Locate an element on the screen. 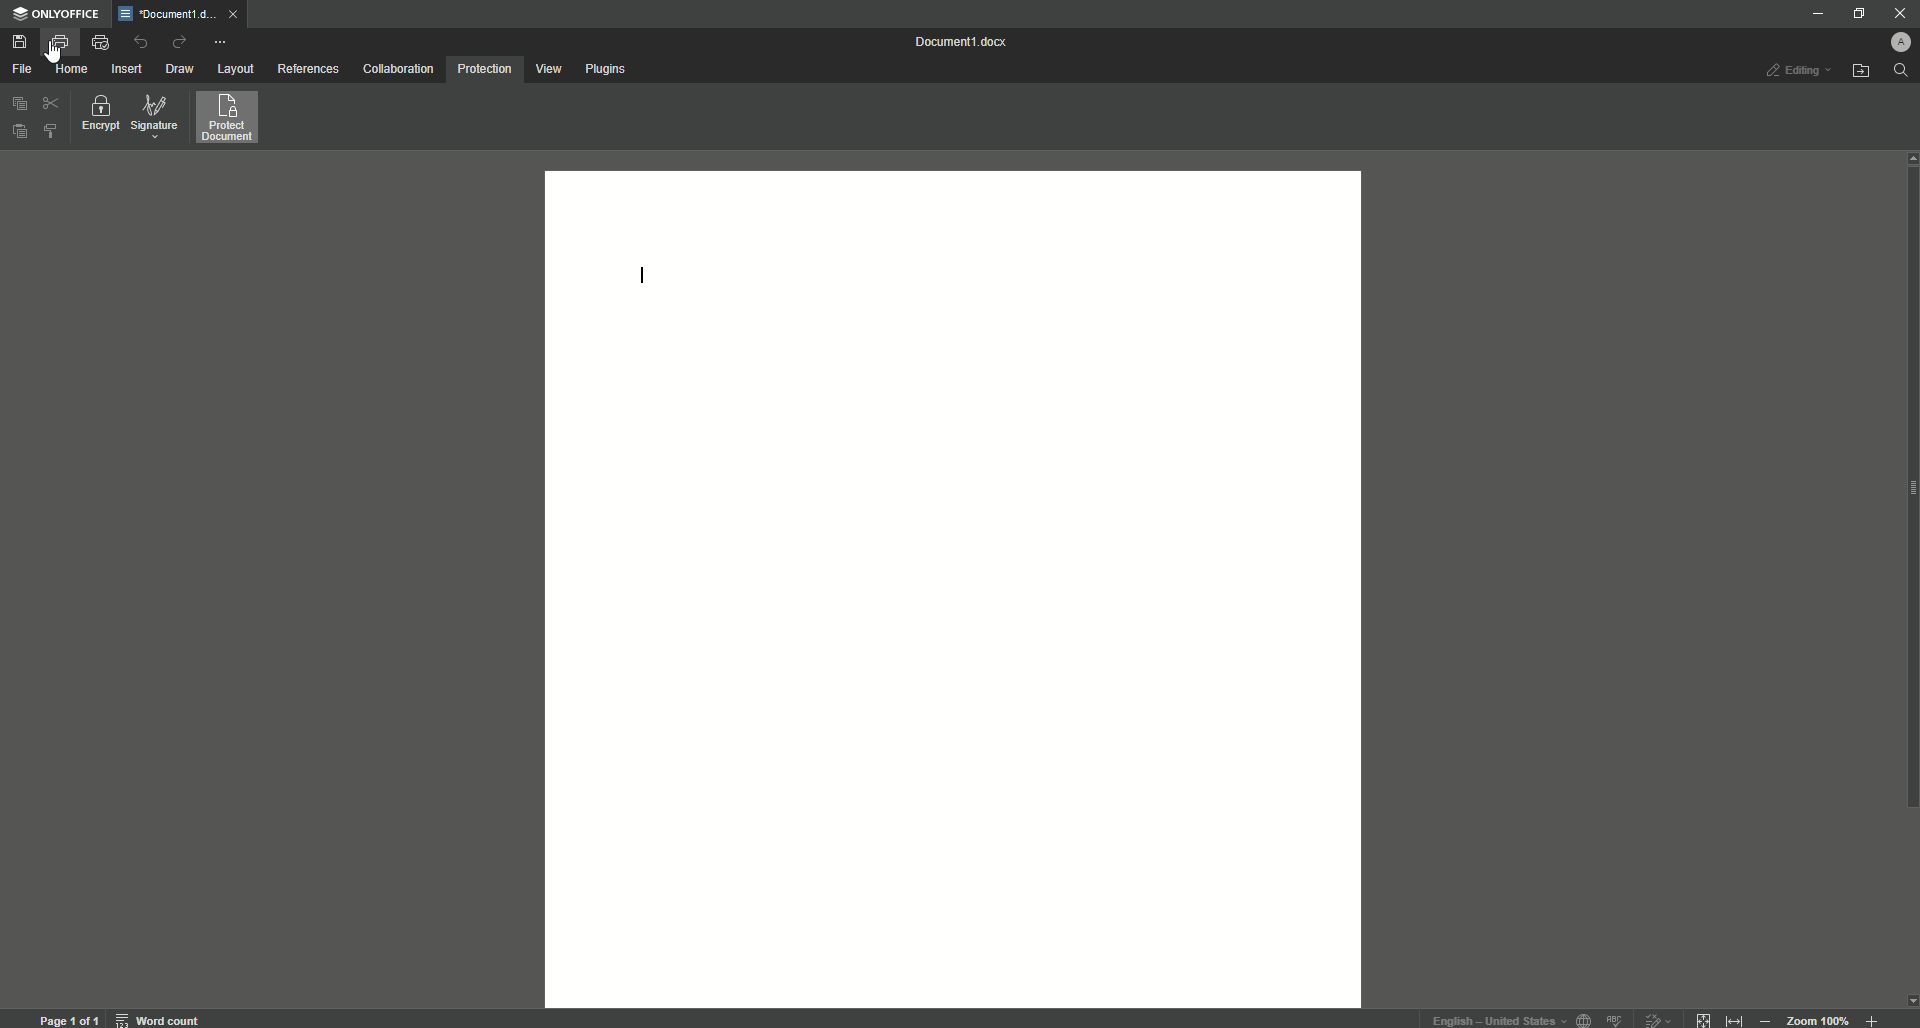 The width and height of the screenshot is (1920, 1028). Document 1 is located at coordinates (960, 41).